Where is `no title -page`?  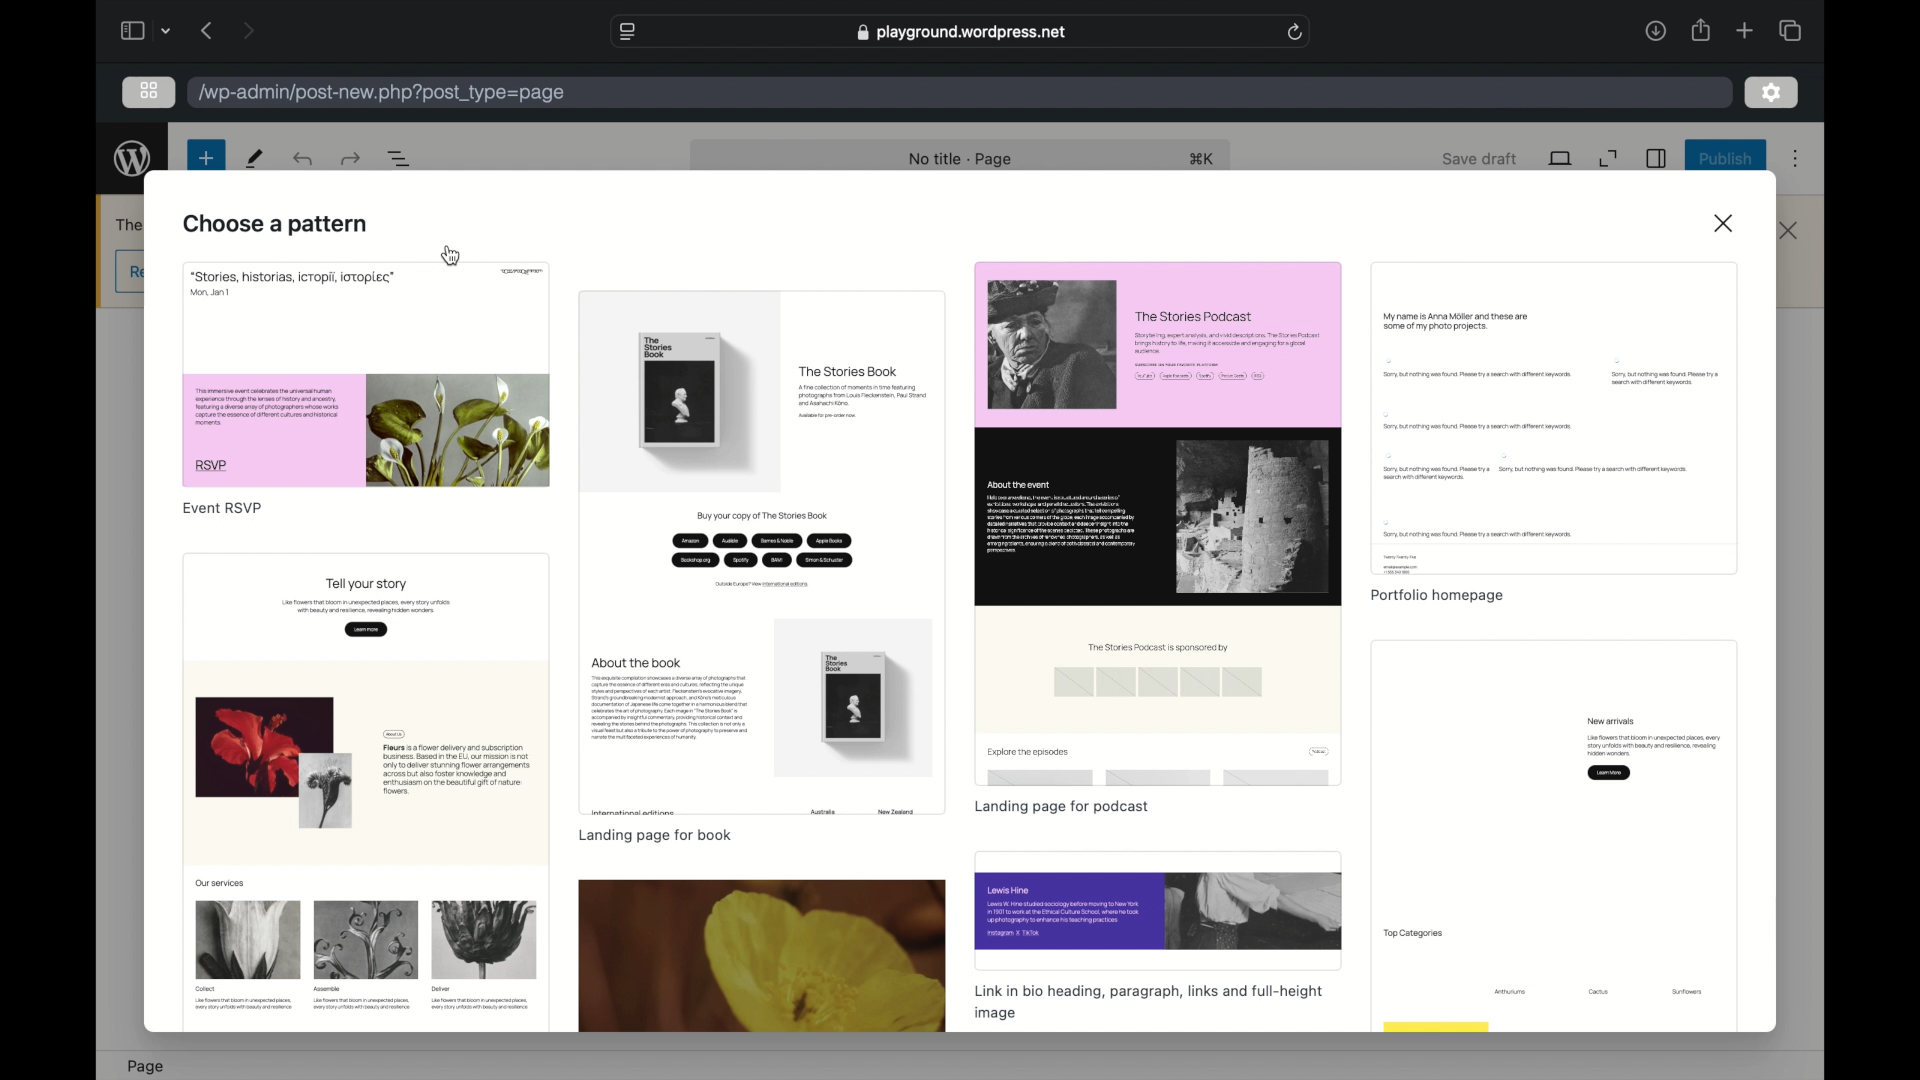
no title -page is located at coordinates (962, 161).